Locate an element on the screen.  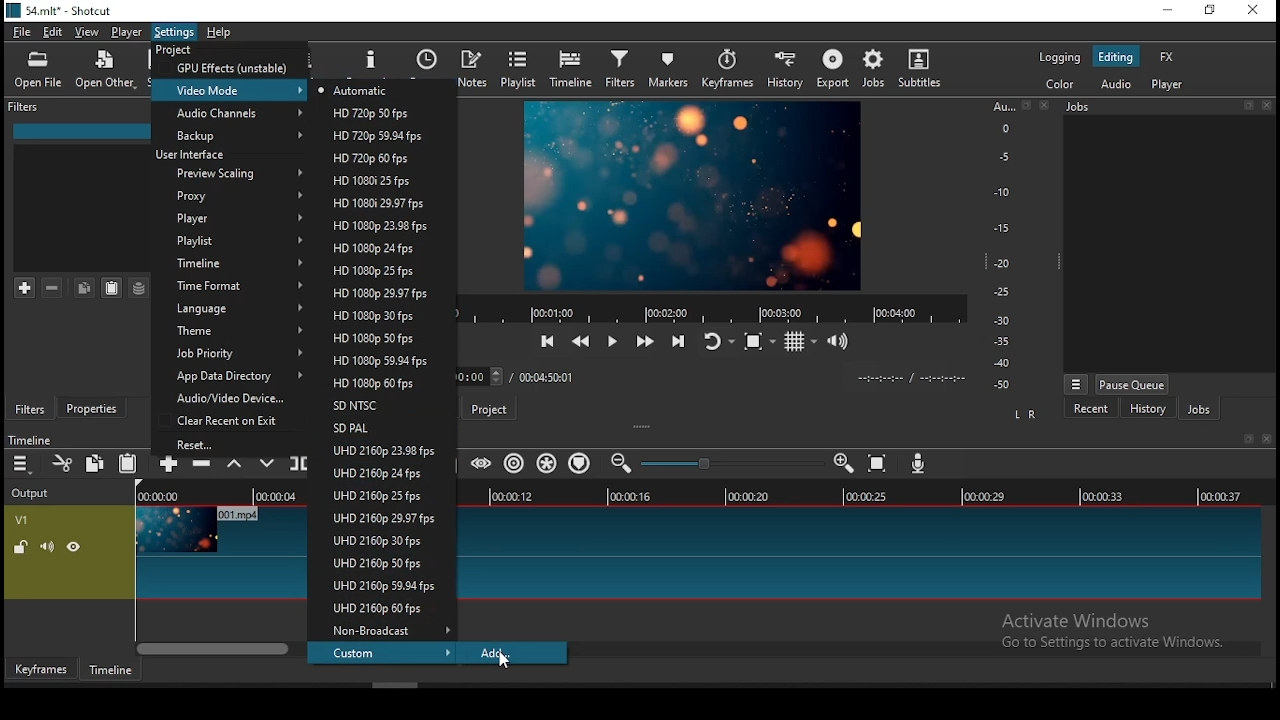
ripple markers is located at coordinates (578, 461).